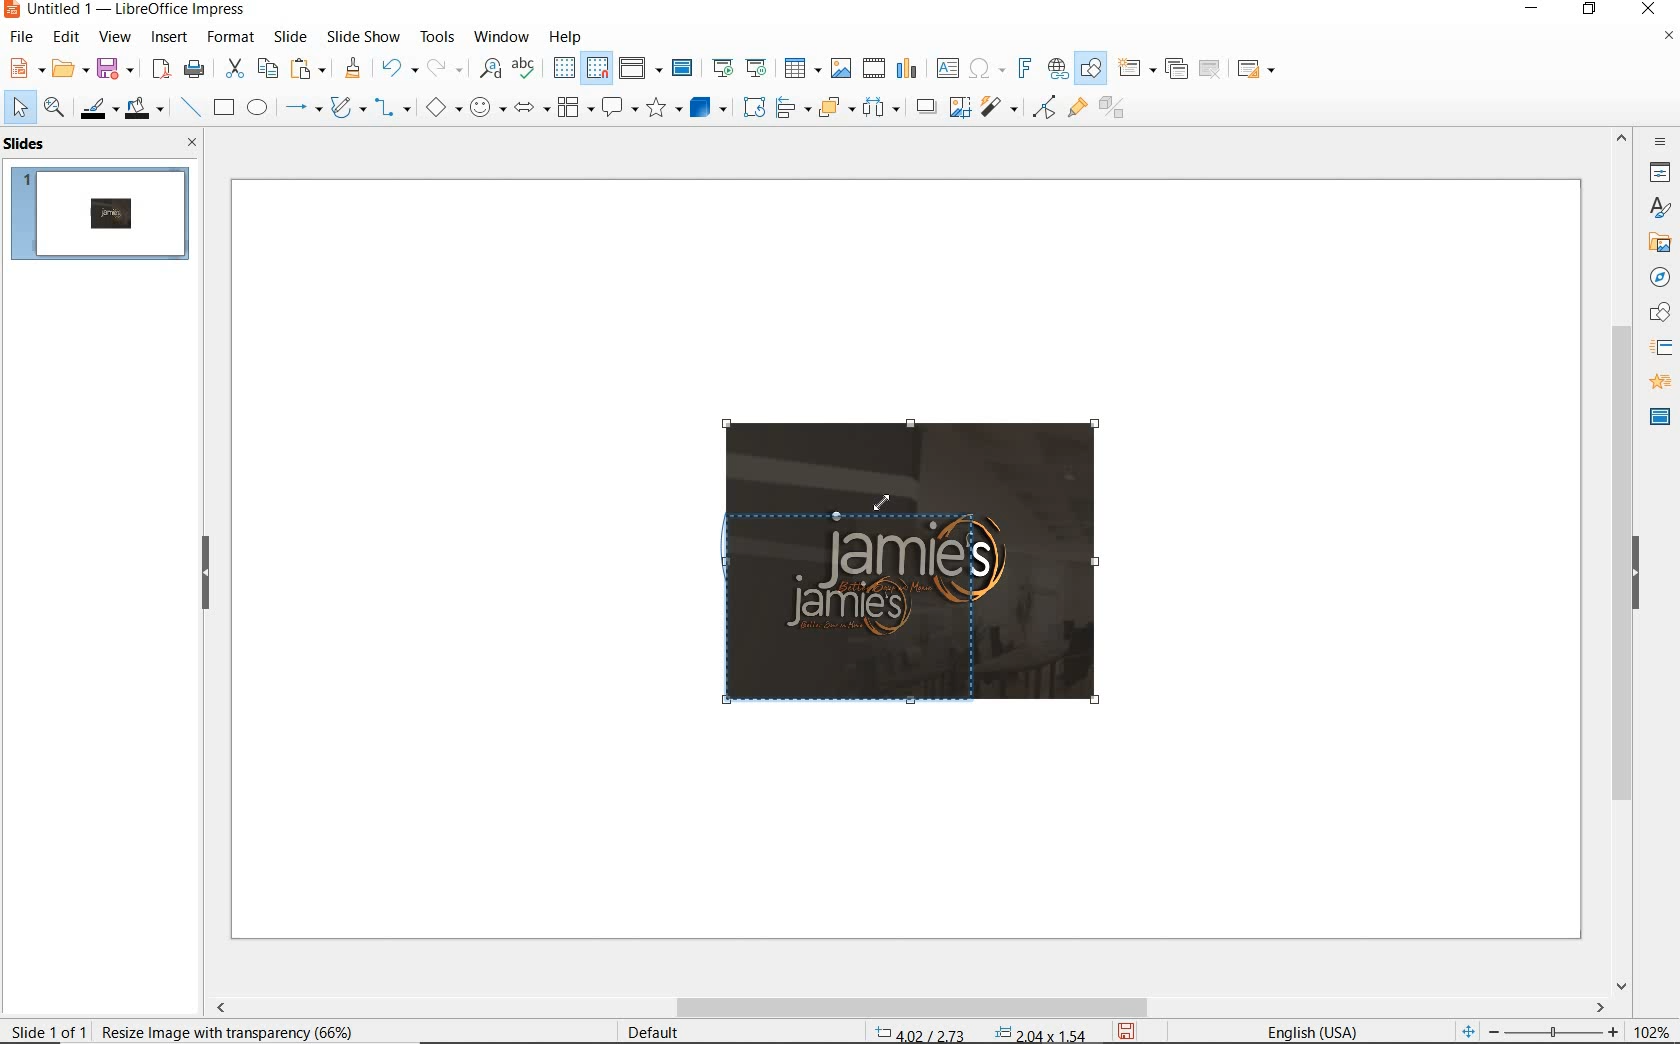 Image resolution: width=1680 pixels, height=1044 pixels. What do you see at coordinates (1660, 209) in the screenshot?
I see `styles` at bounding box center [1660, 209].